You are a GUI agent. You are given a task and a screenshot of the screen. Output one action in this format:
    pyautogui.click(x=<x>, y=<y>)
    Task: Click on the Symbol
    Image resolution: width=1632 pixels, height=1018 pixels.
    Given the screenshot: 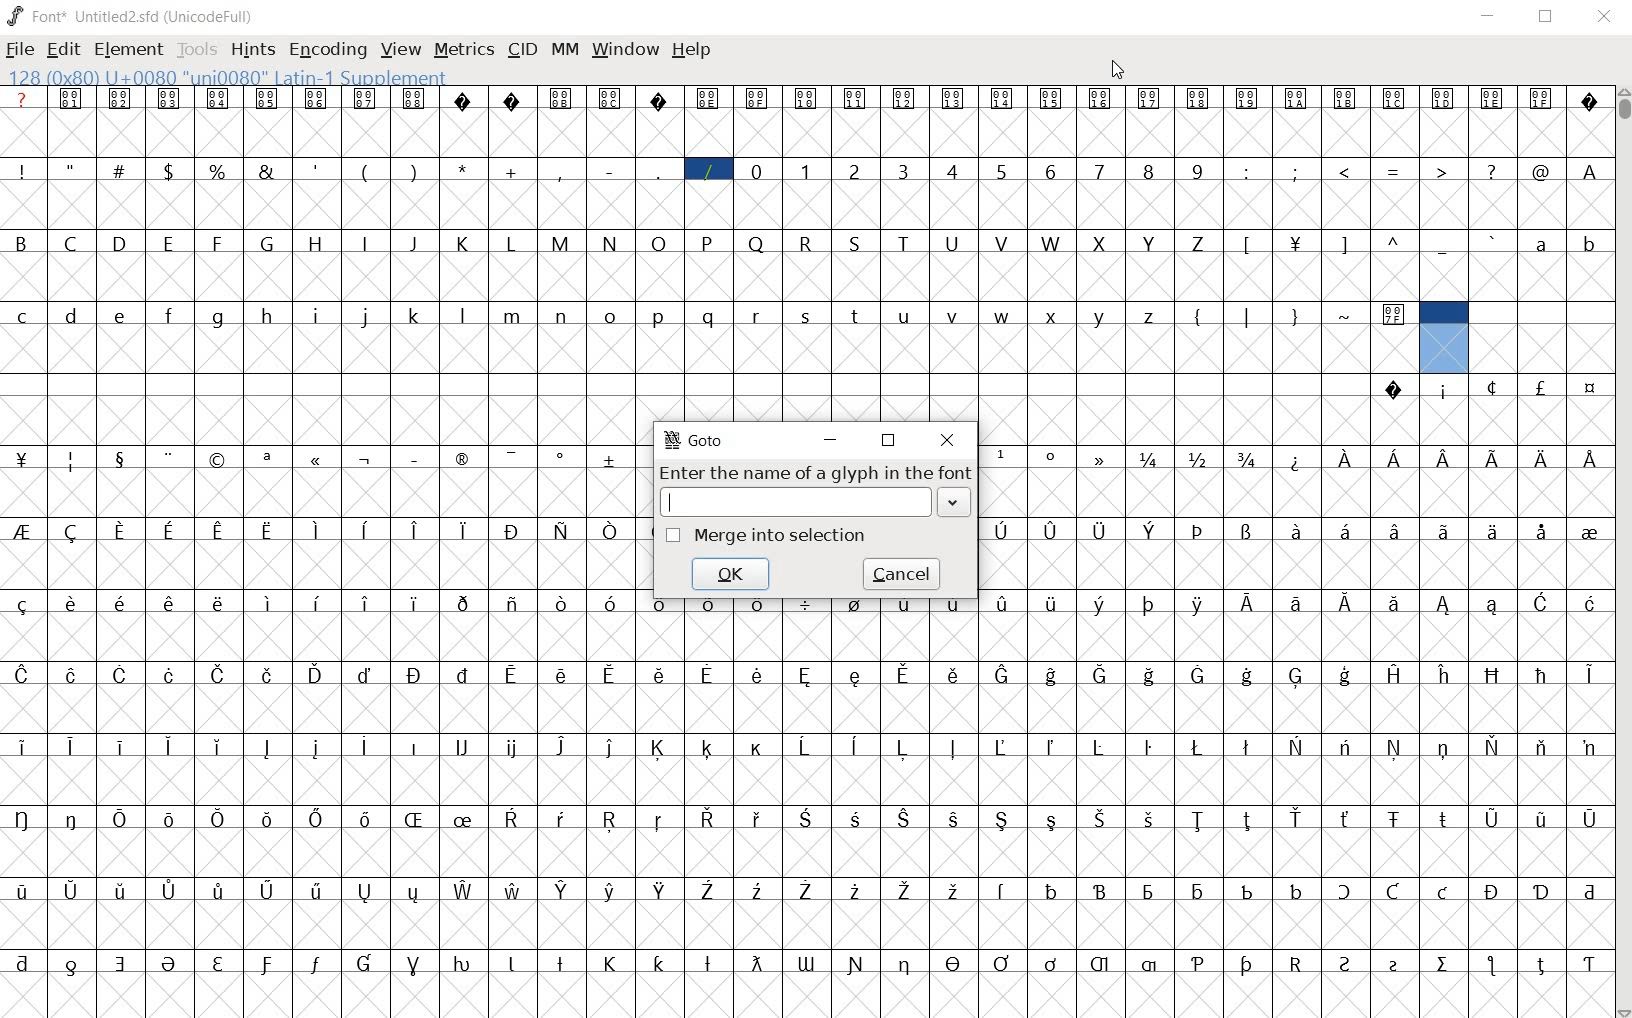 What is the action you would take?
    pyautogui.click(x=852, y=748)
    